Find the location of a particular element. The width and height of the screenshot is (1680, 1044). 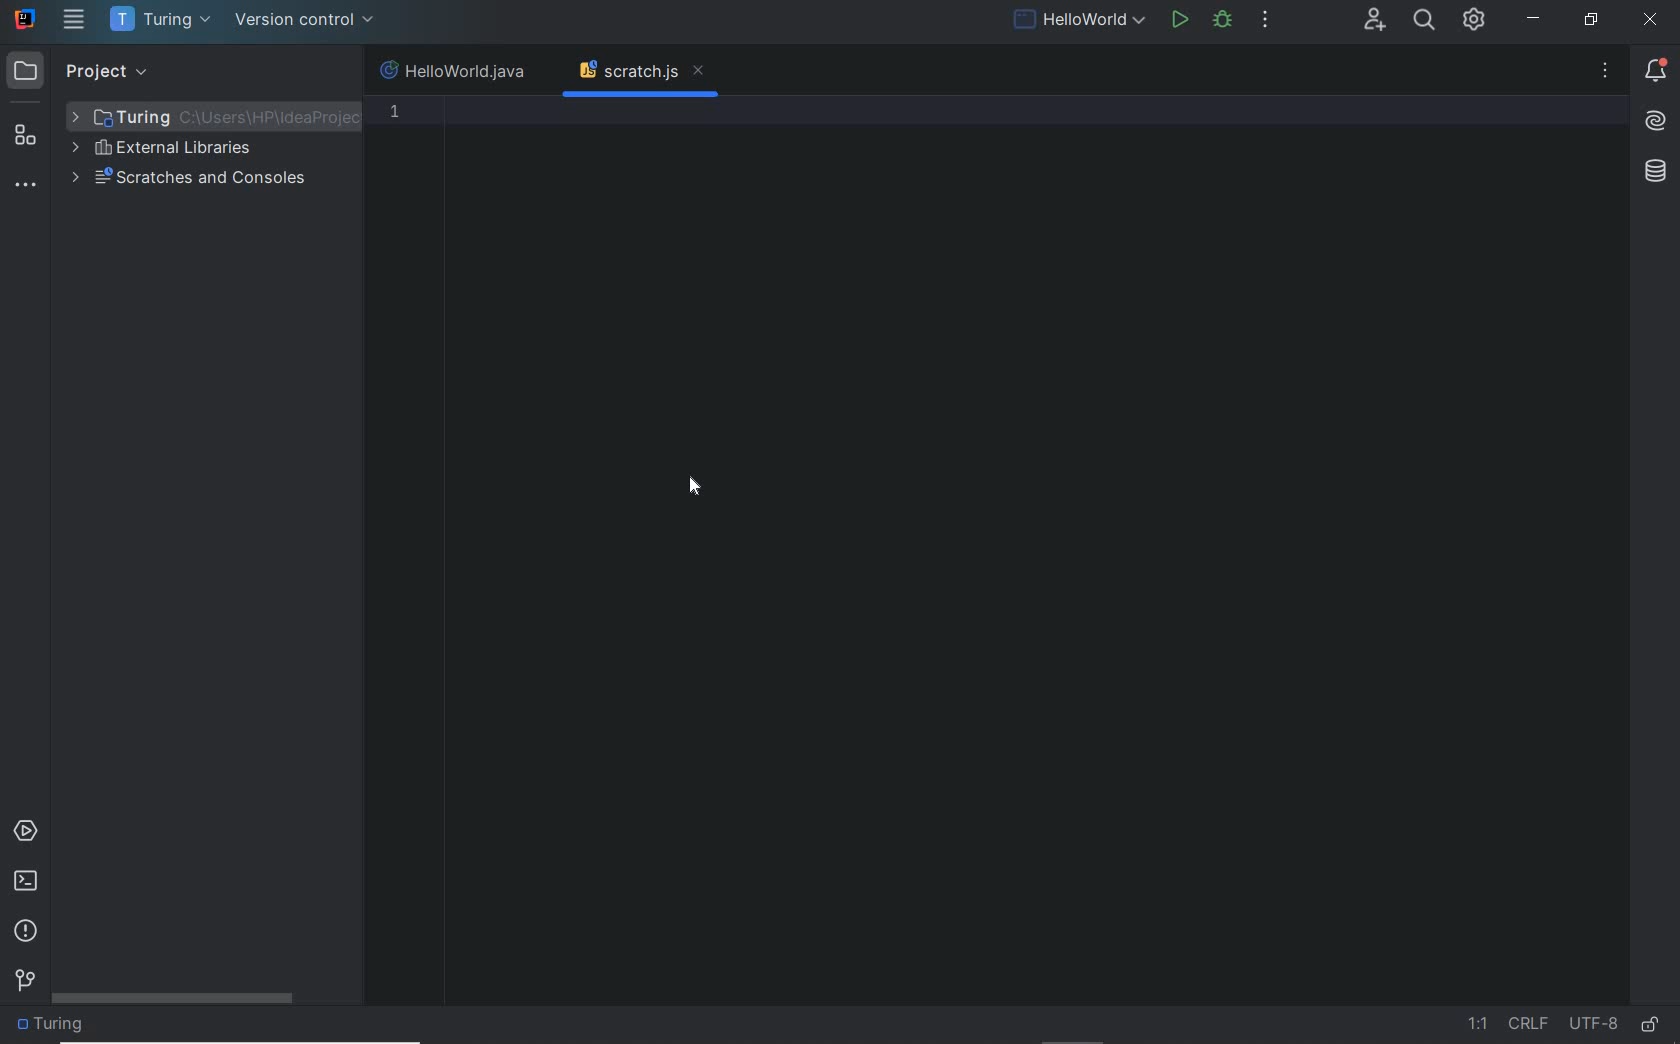

more actions is located at coordinates (1266, 22).